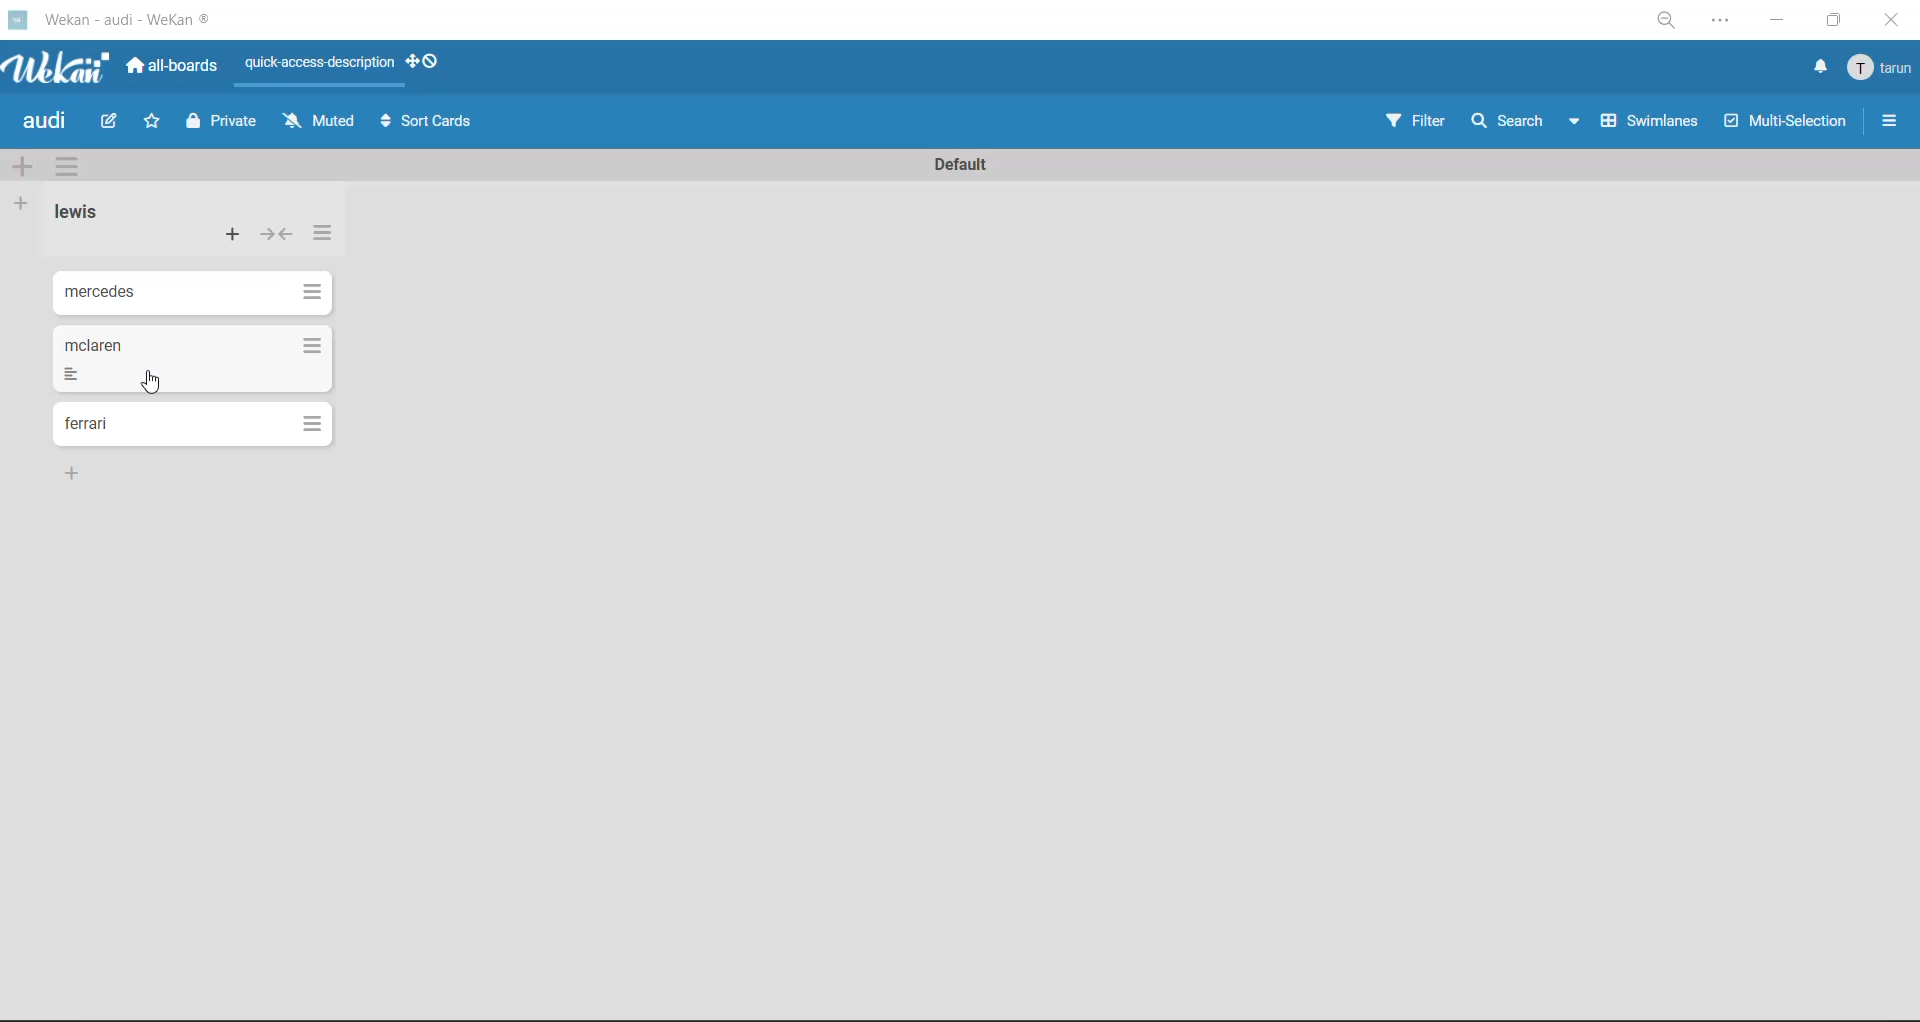 The width and height of the screenshot is (1920, 1022). What do you see at coordinates (425, 126) in the screenshot?
I see `sort cards` at bounding box center [425, 126].